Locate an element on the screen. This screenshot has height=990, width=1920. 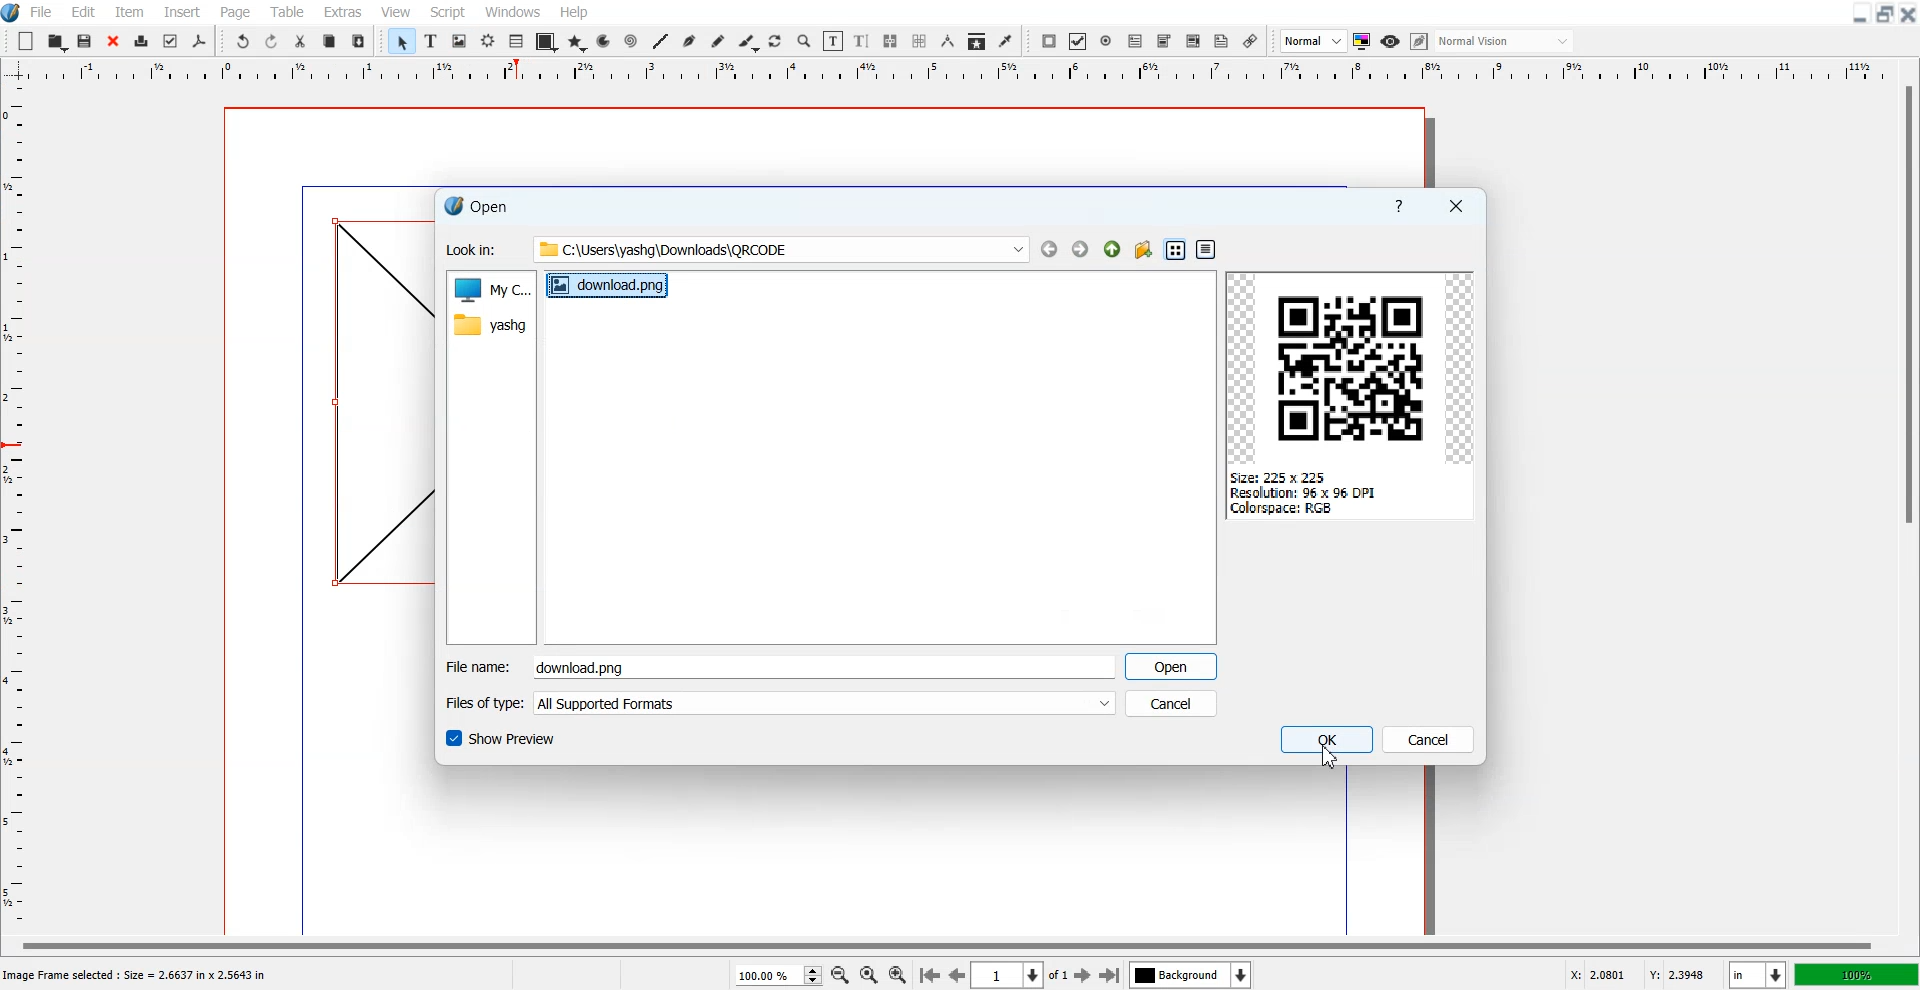
File is located at coordinates (42, 11).